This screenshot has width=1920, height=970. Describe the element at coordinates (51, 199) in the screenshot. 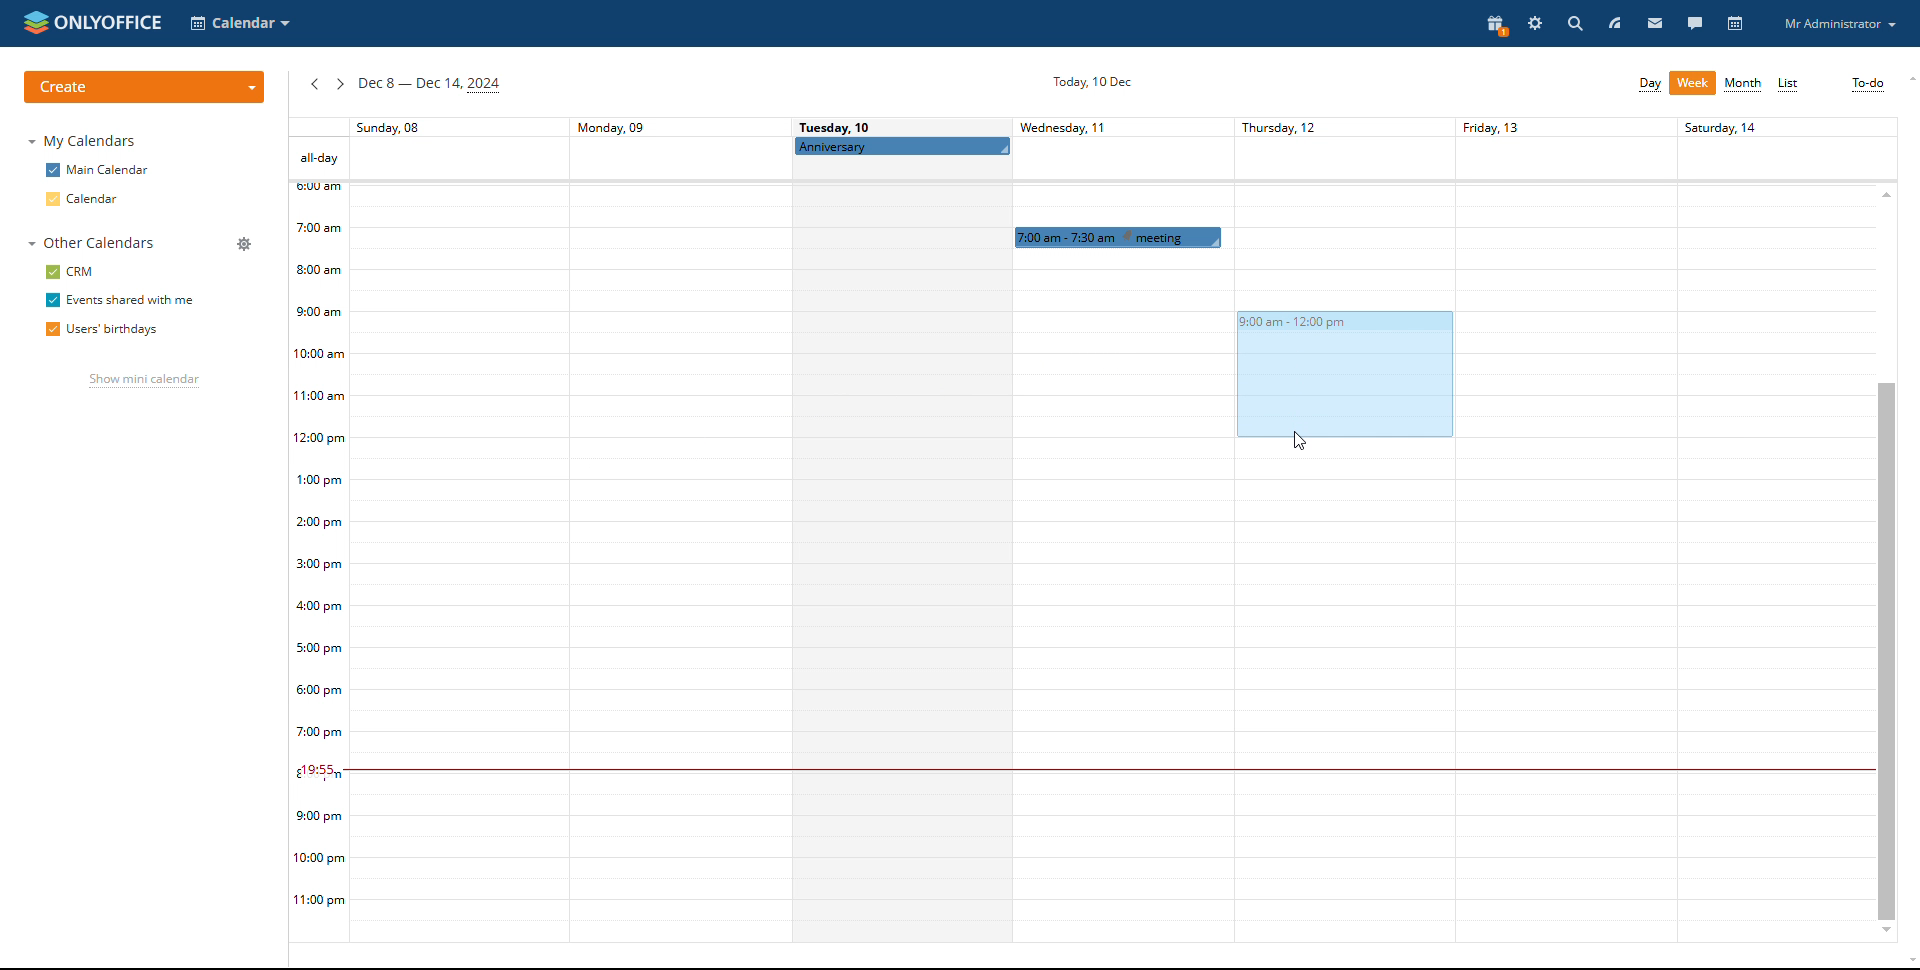

I see `checkbox` at that location.